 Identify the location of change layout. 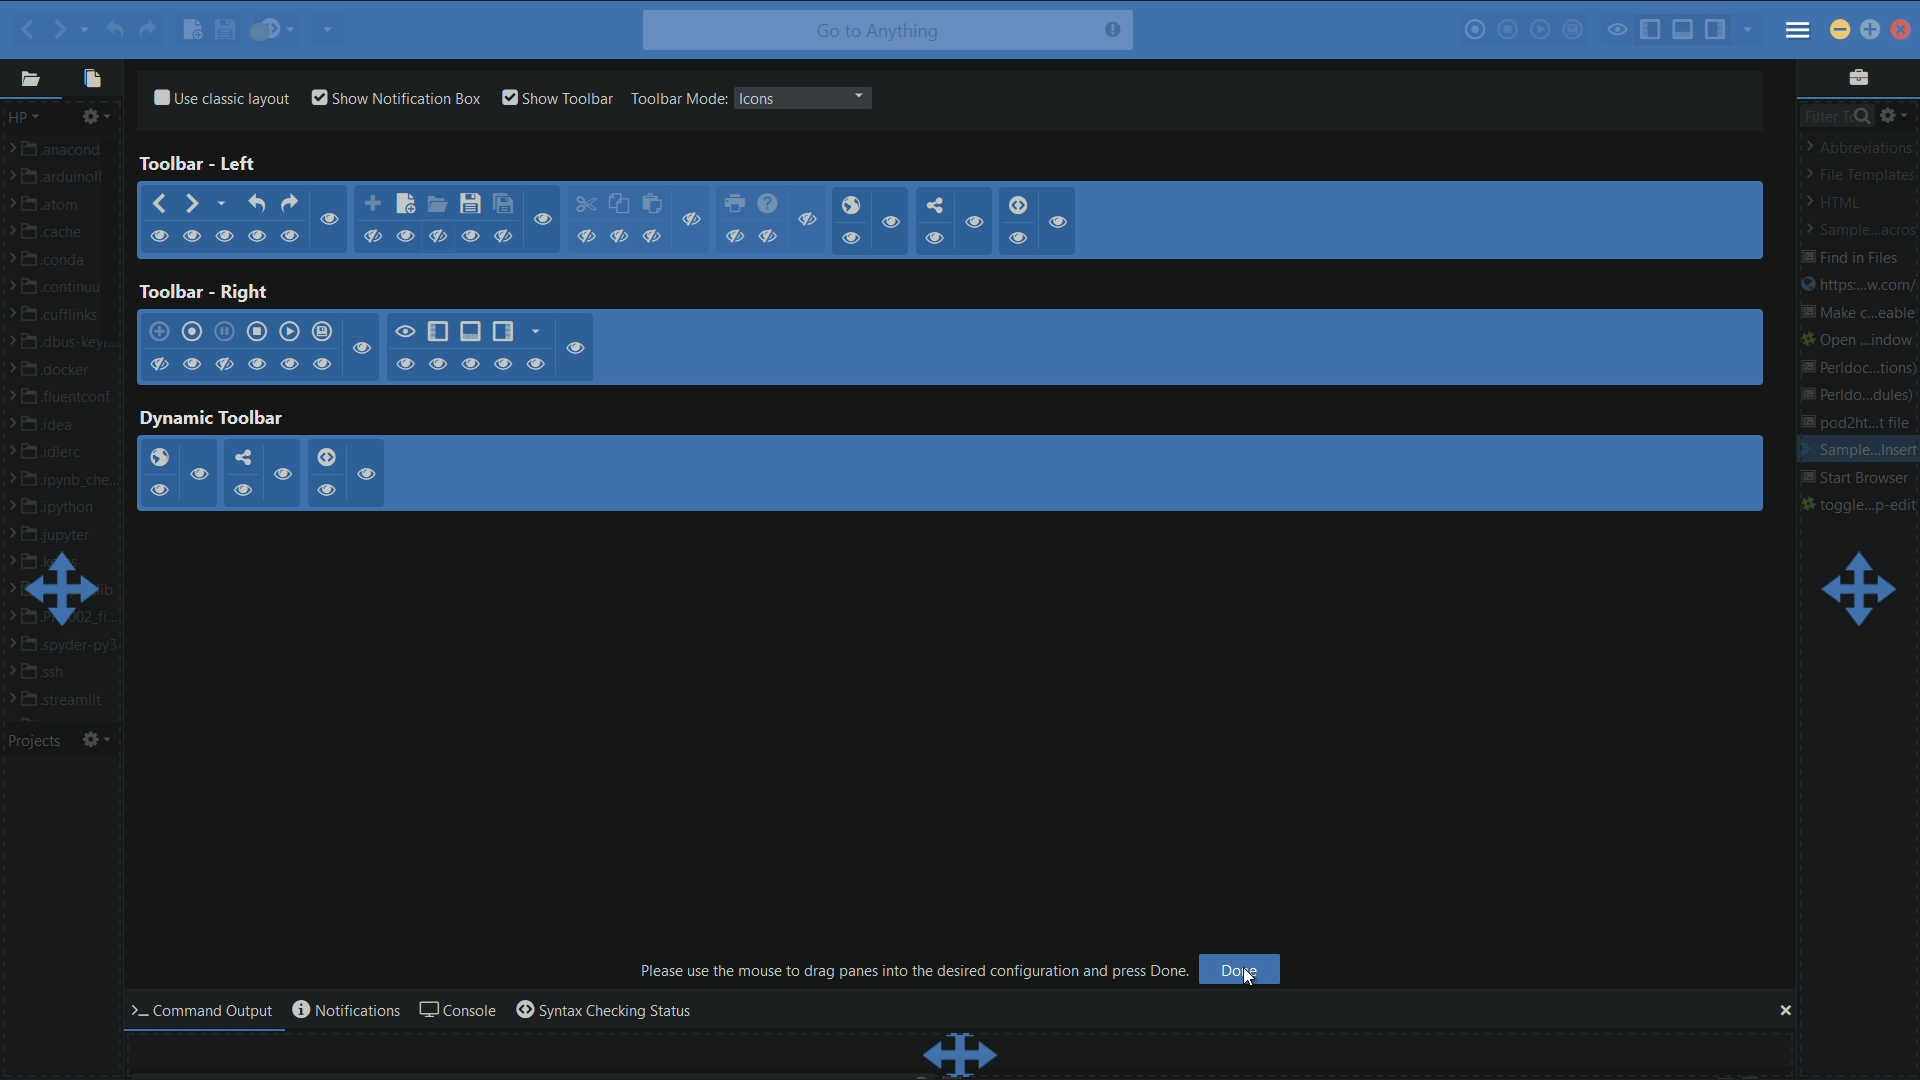
(961, 1054).